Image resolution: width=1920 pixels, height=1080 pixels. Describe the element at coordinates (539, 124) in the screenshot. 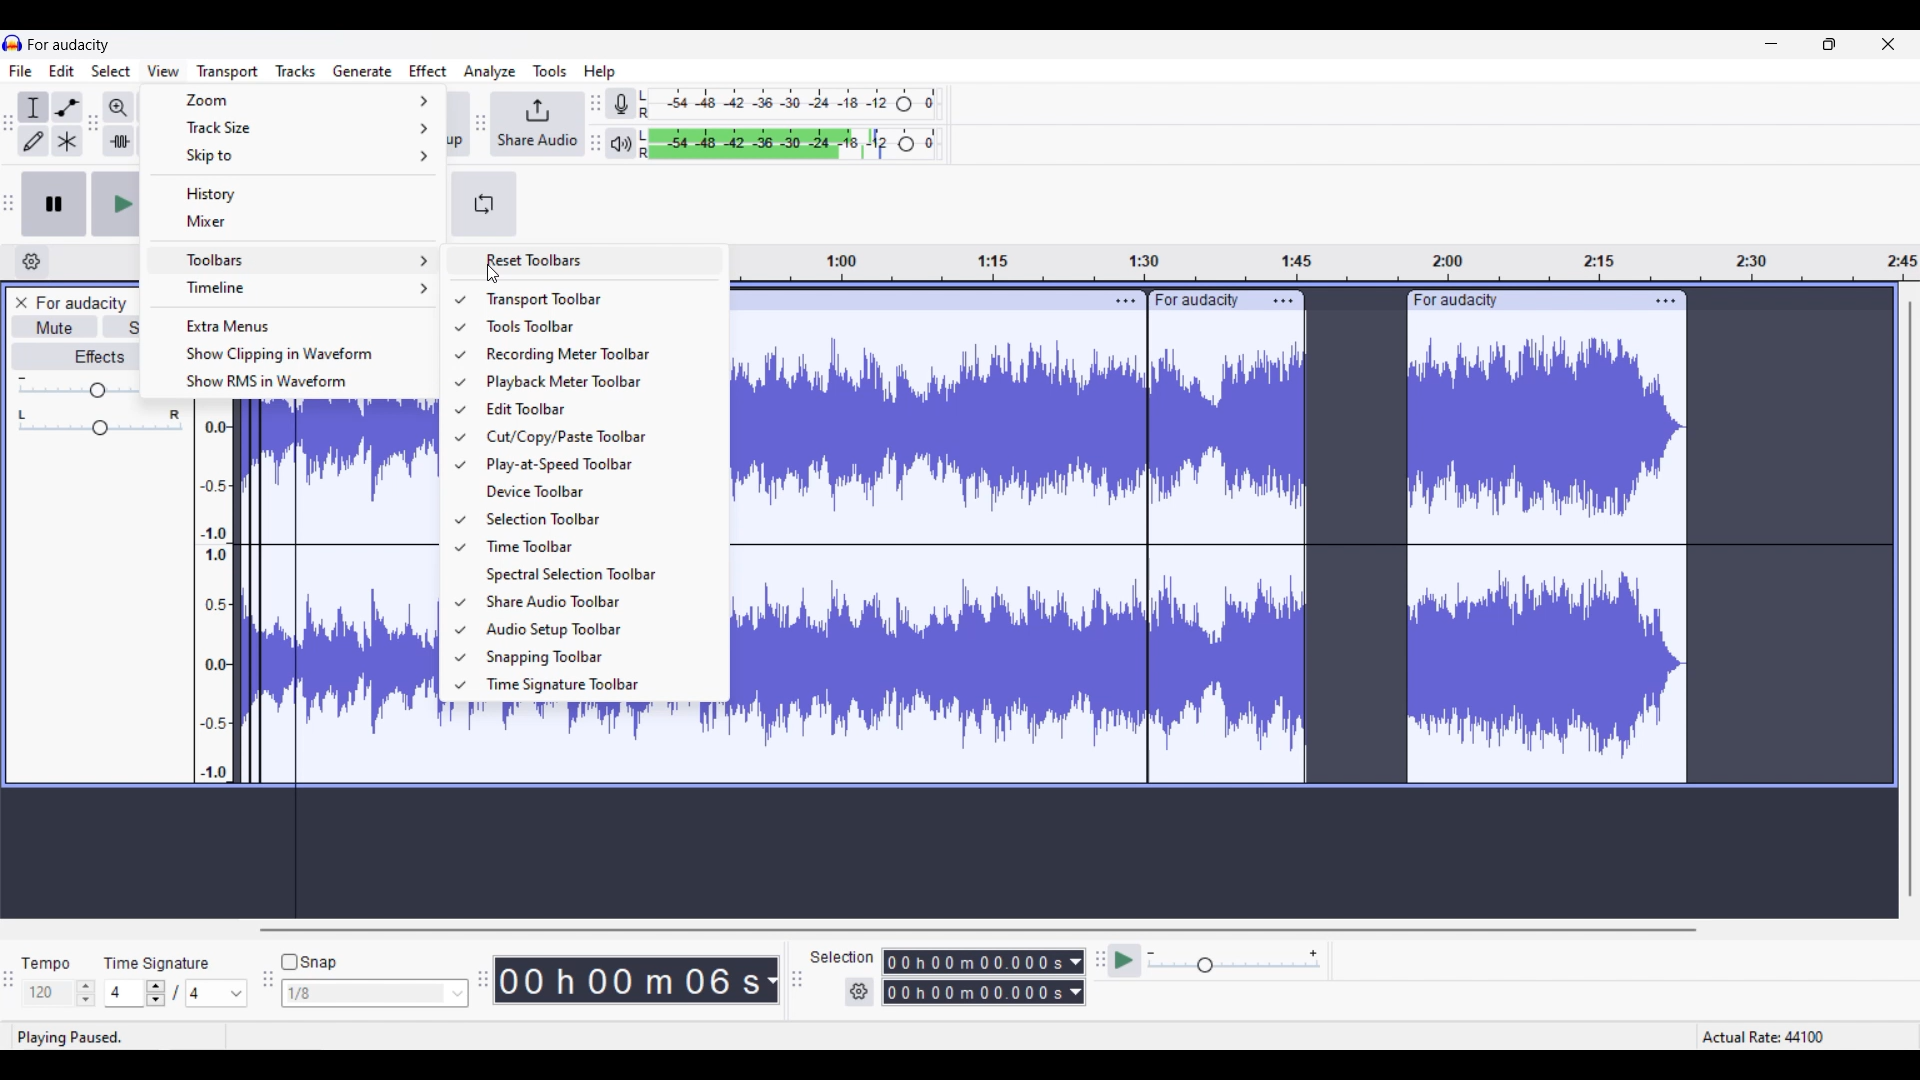

I see `Share audio` at that location.